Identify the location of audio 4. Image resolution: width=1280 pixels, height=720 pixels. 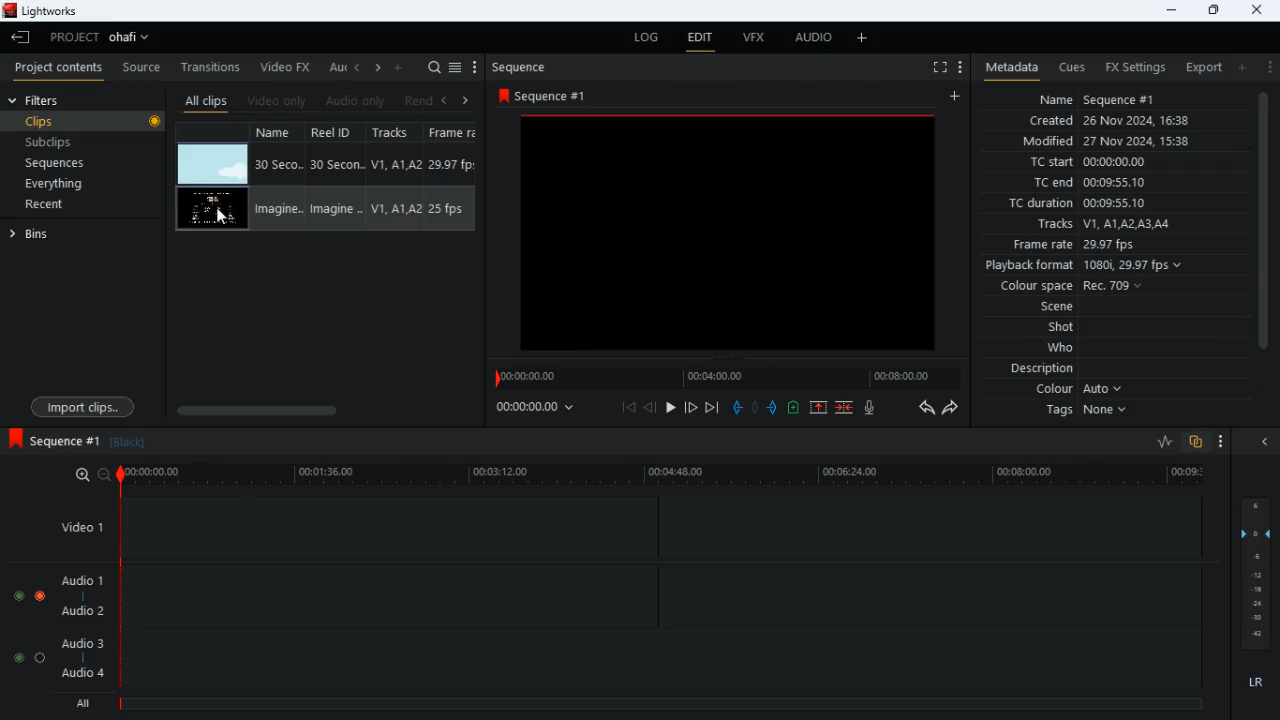
(82, 675).